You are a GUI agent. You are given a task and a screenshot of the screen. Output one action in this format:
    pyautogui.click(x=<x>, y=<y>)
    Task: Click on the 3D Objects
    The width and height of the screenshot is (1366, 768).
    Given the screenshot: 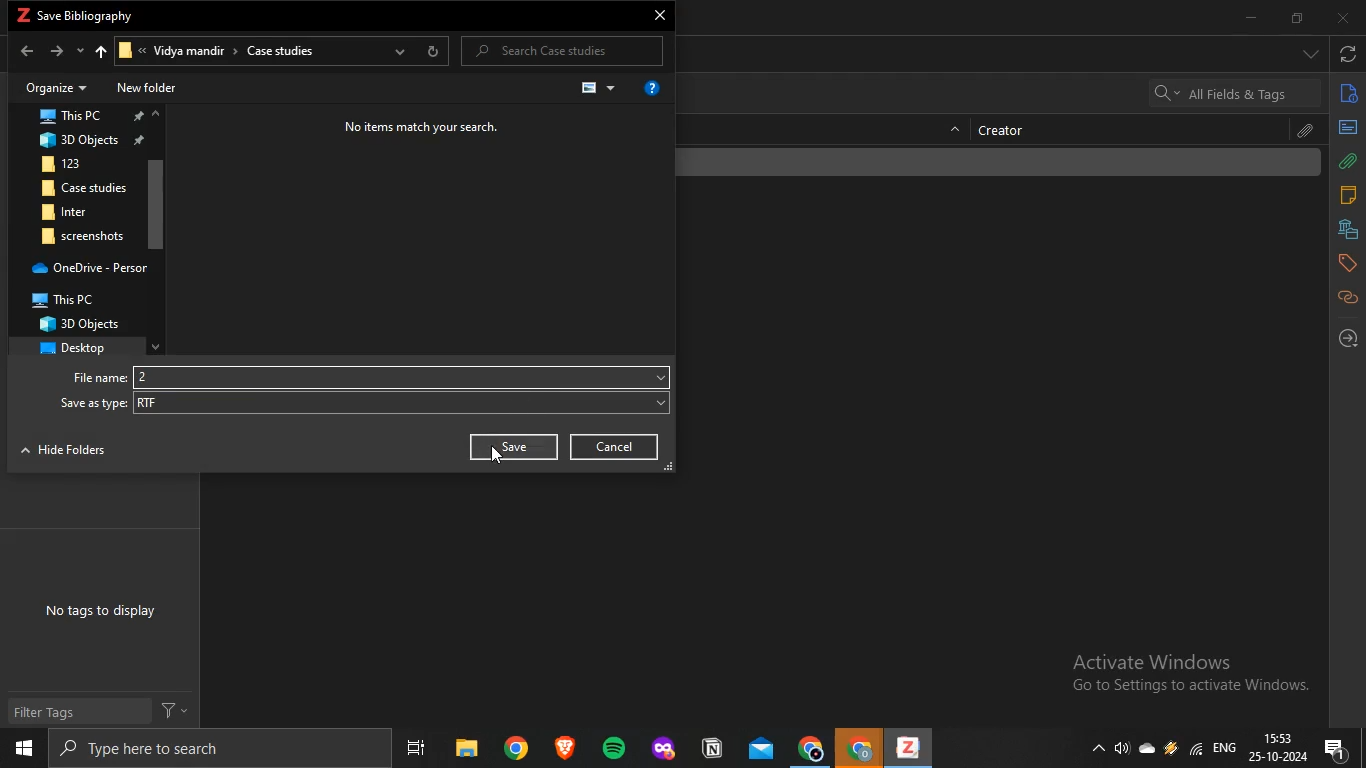 What is the action you would take?
    pyautogui.click(x=113, y=142)
    